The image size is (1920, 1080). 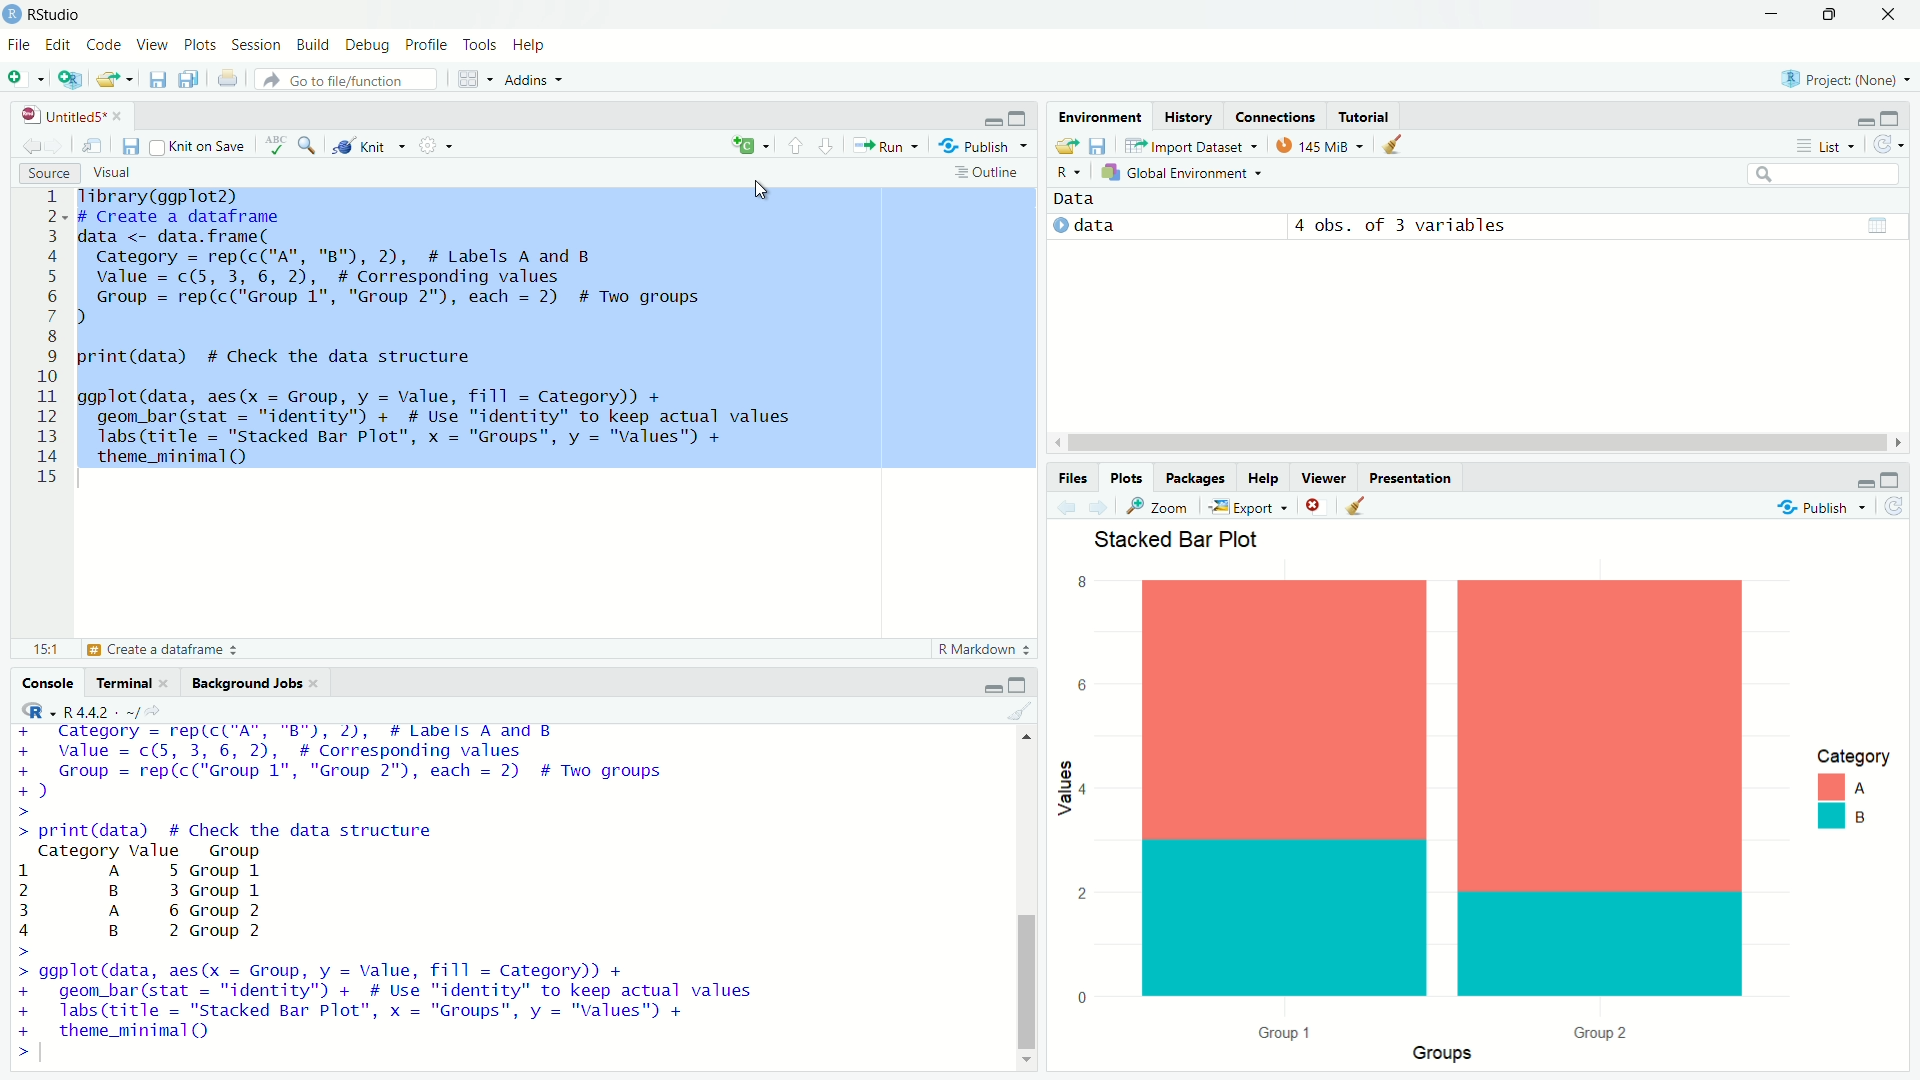 What do you see at coordinates (427, 43) in the screenshot?
I see `Profile` at bounding box center [427, 43].